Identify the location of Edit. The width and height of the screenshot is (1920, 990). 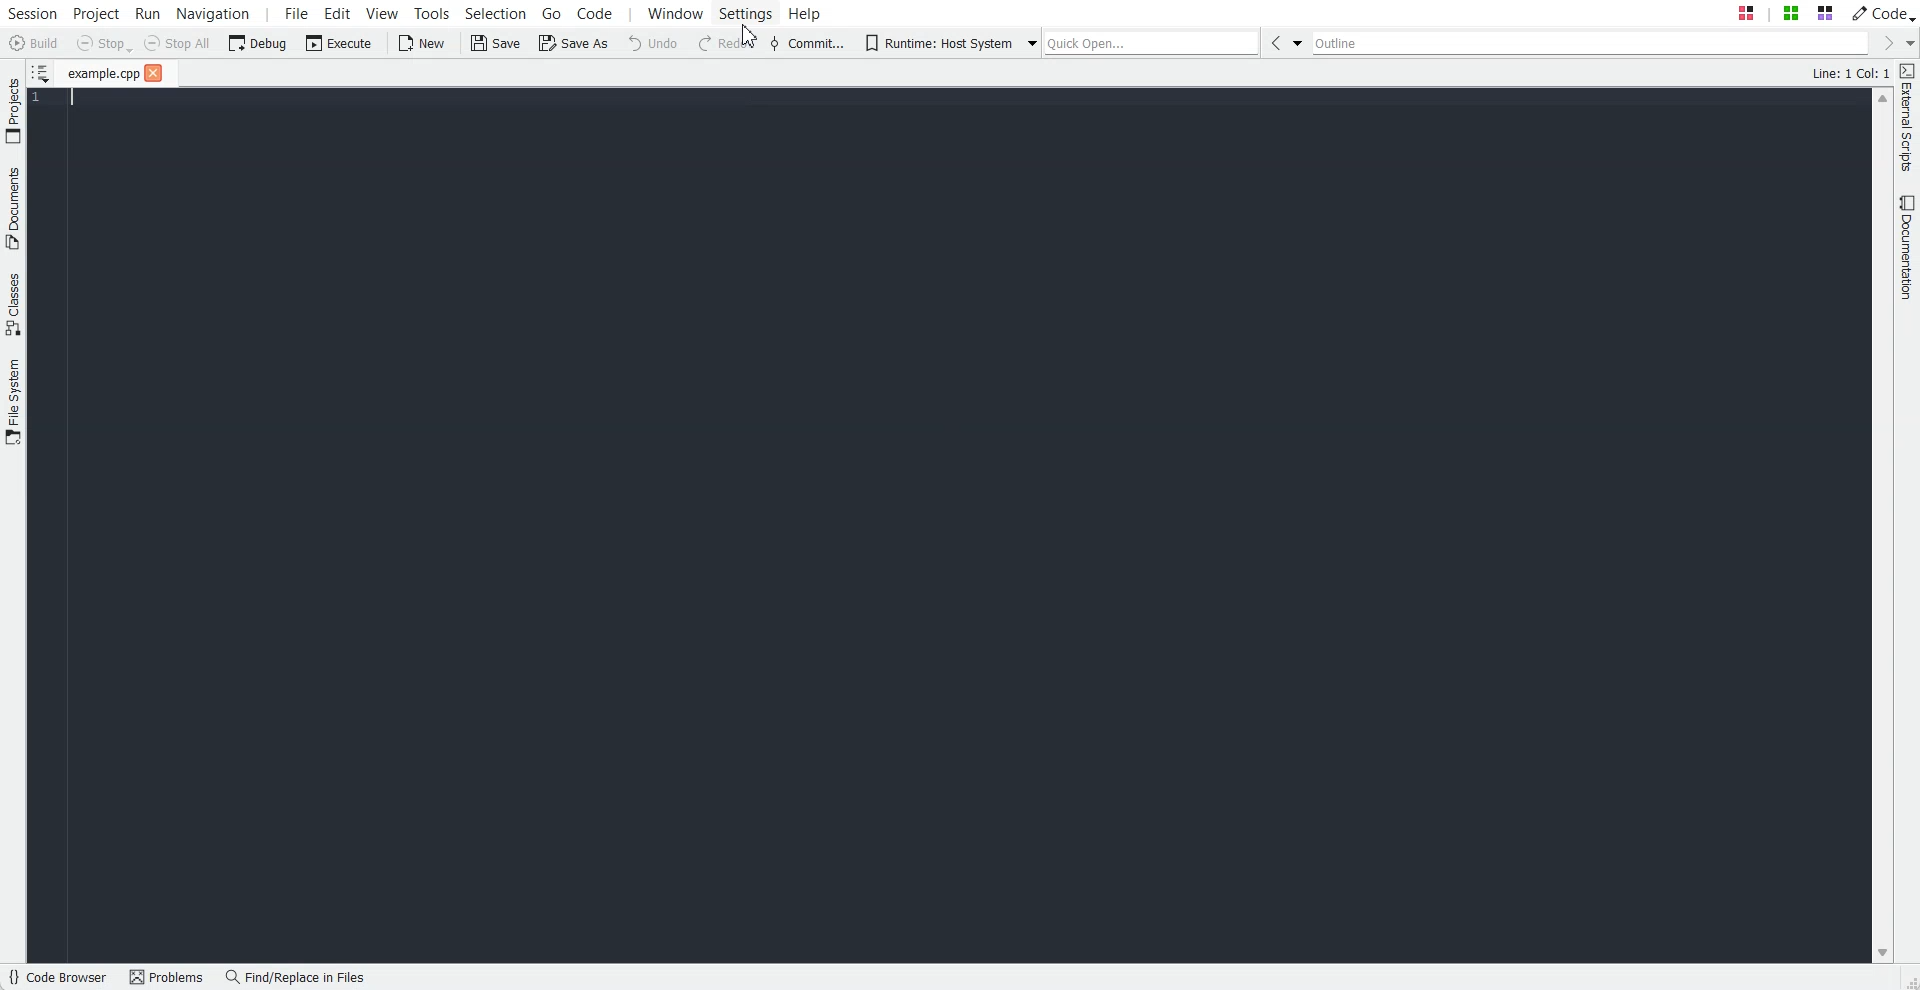
(337, 13).